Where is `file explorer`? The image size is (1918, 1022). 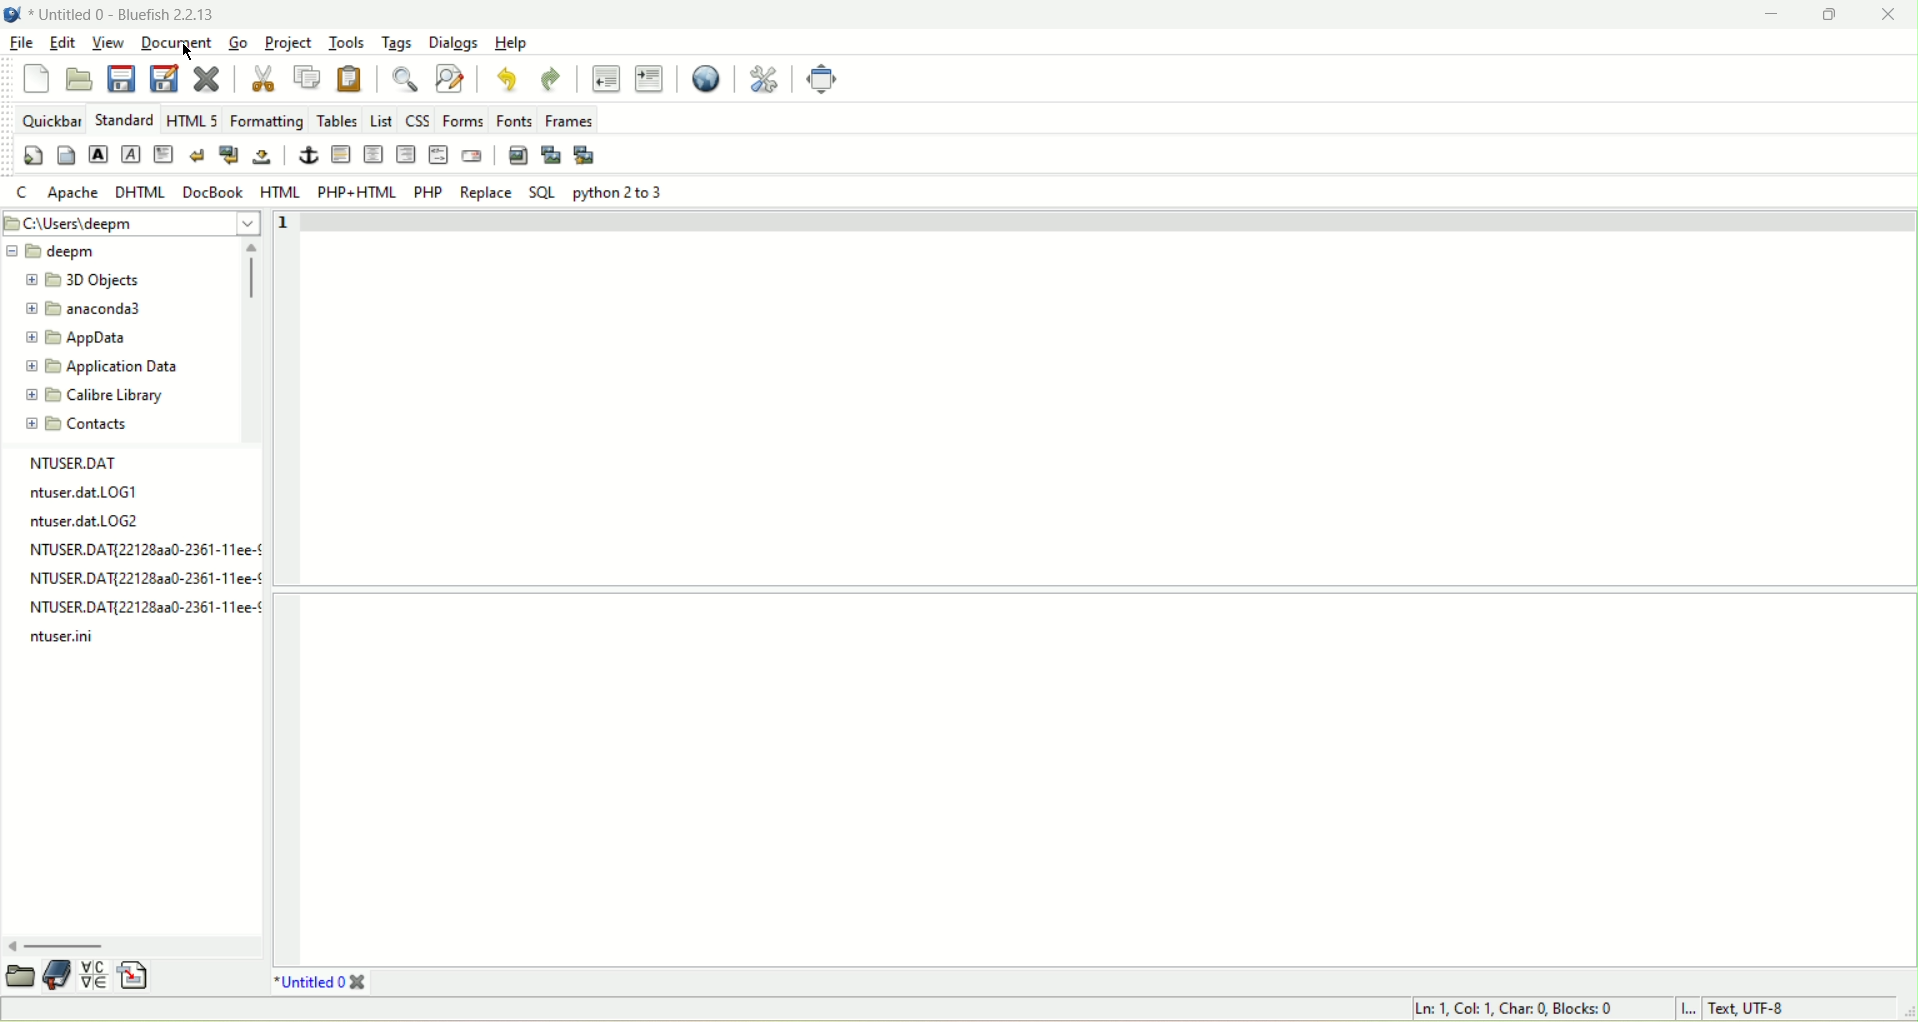
file explorer is located at coordinates (20, 975).